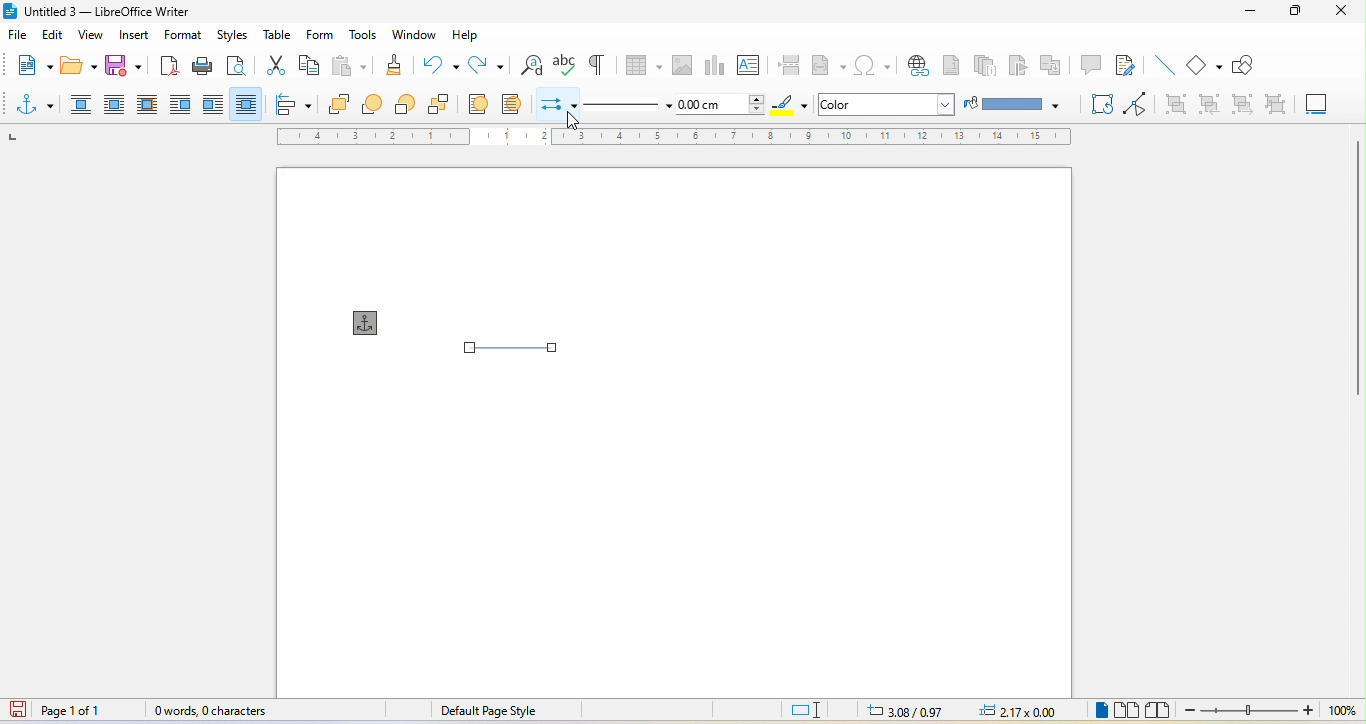 The height and width of the screenshot is (724, 1366). Describe the element at coordinates (1051, 65) in the screenshot. I see `cross reference` at that location.